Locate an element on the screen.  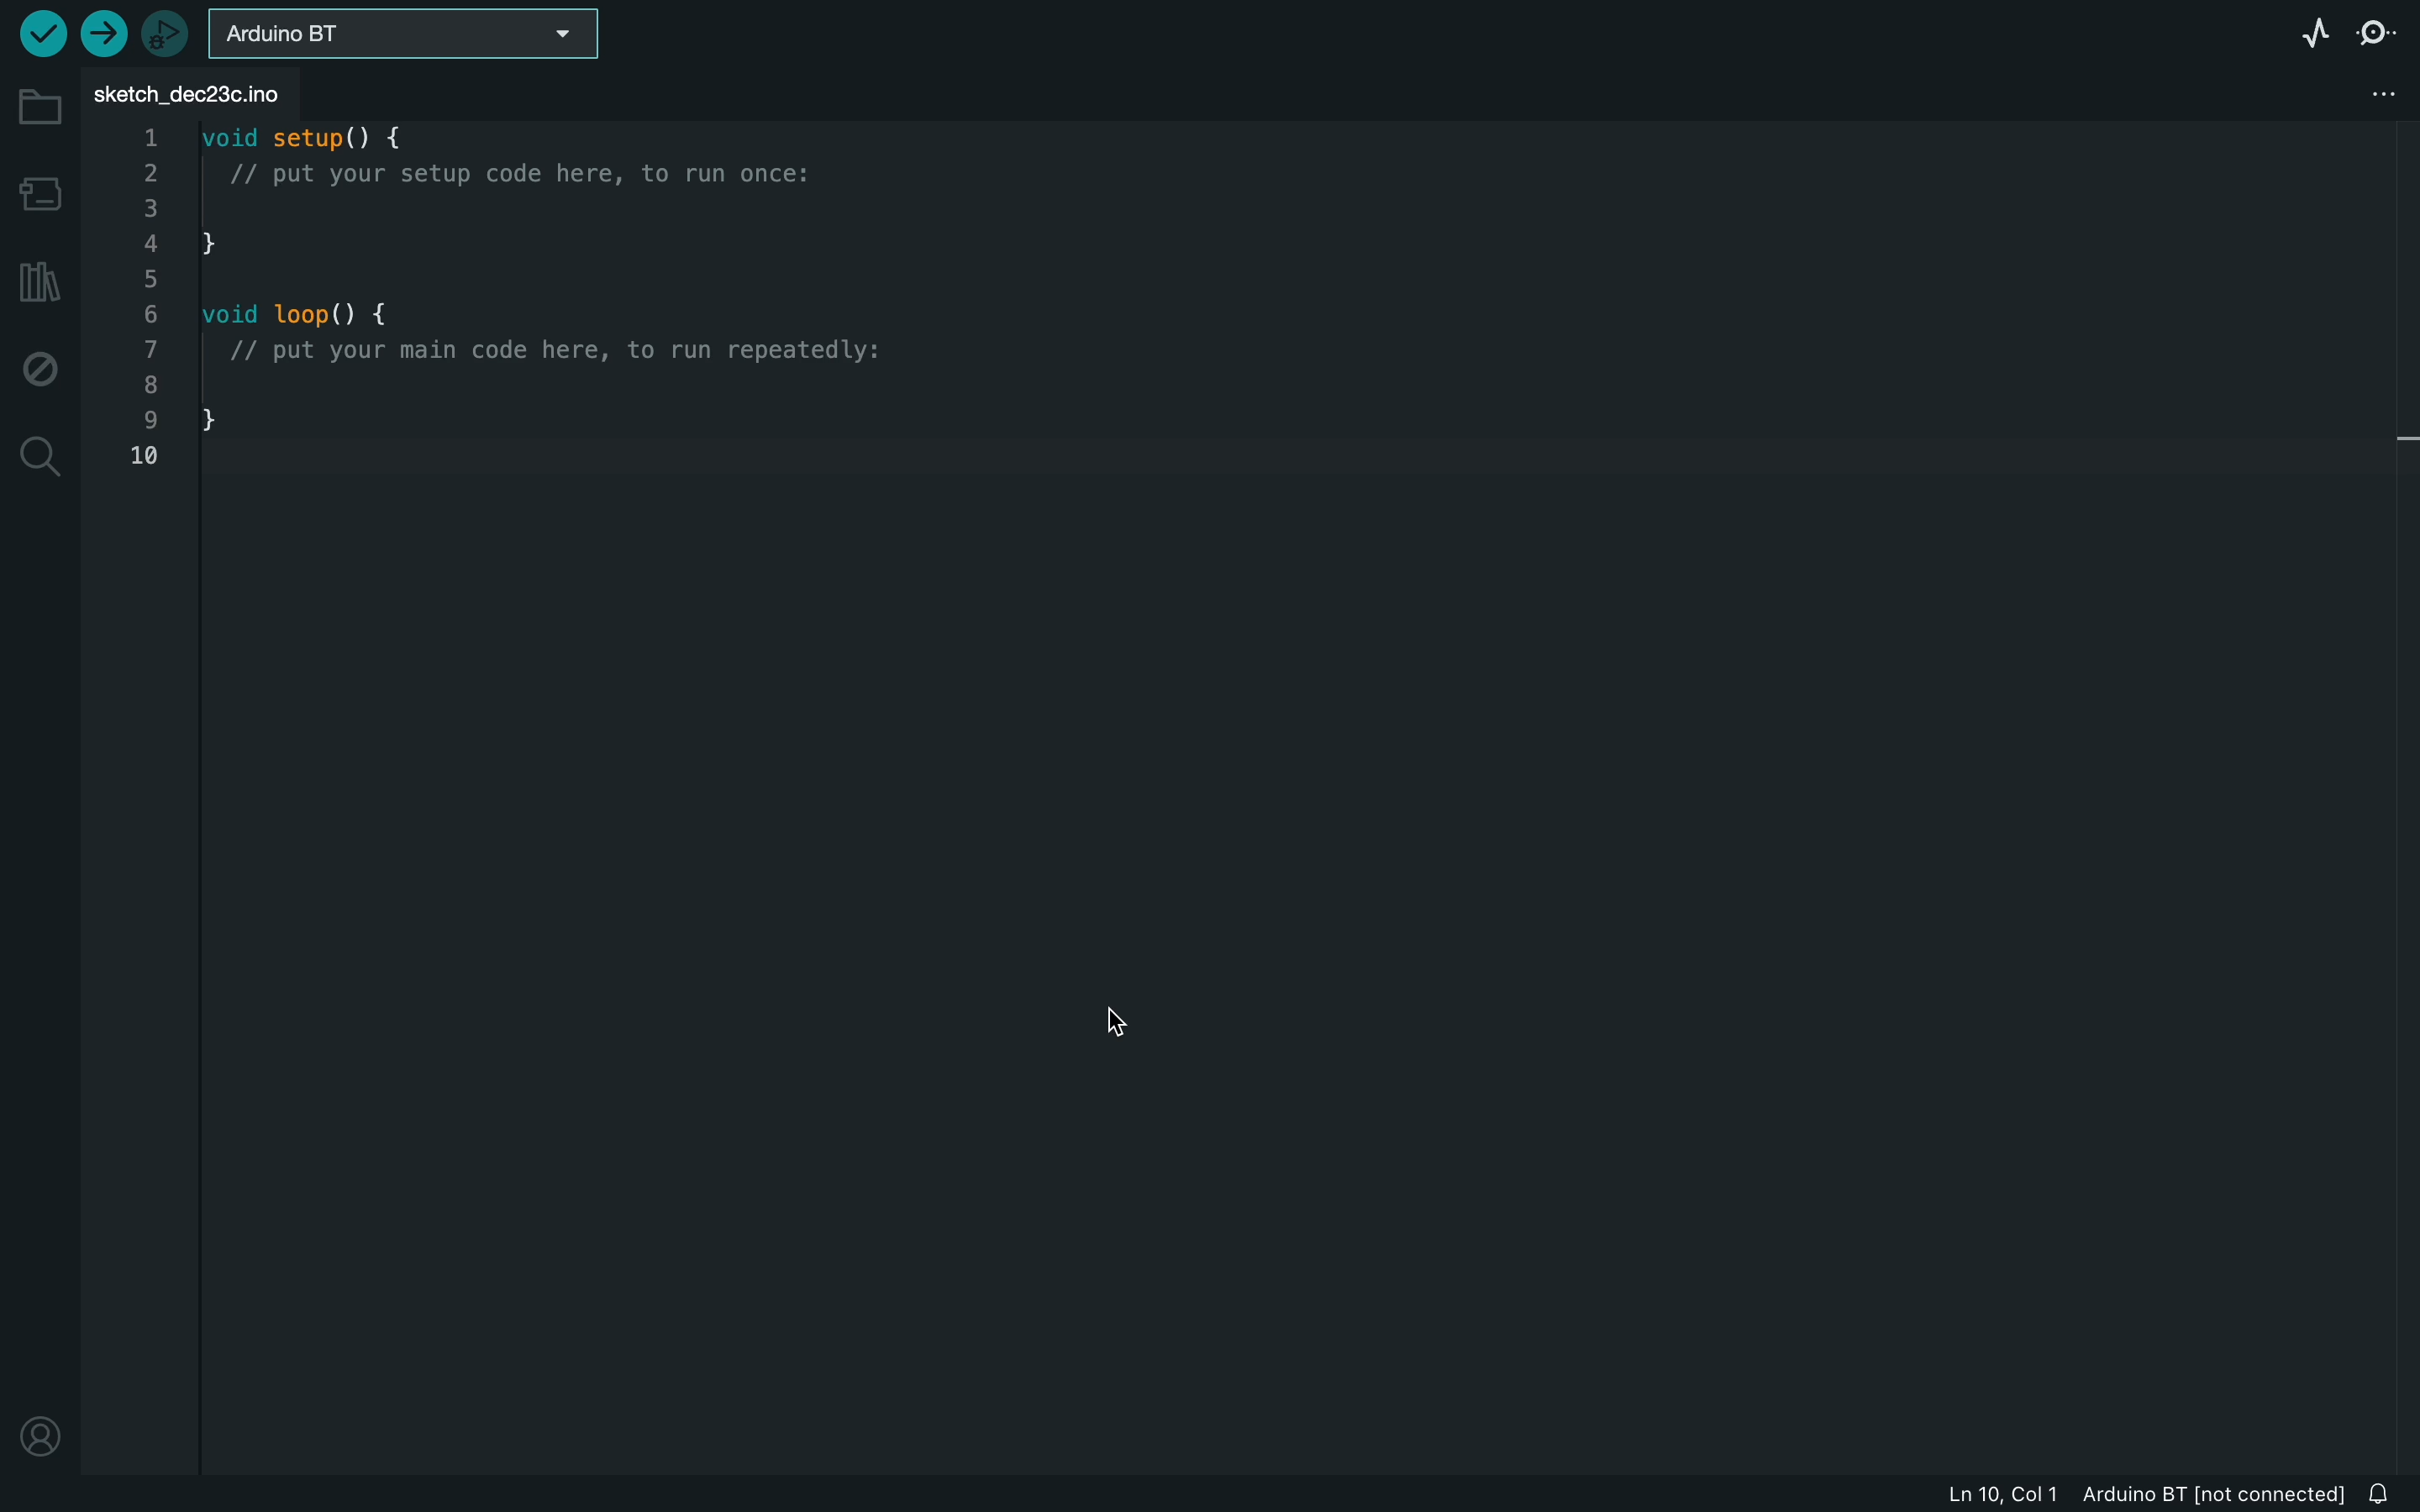
library manager is located at coordinates (40, 283).